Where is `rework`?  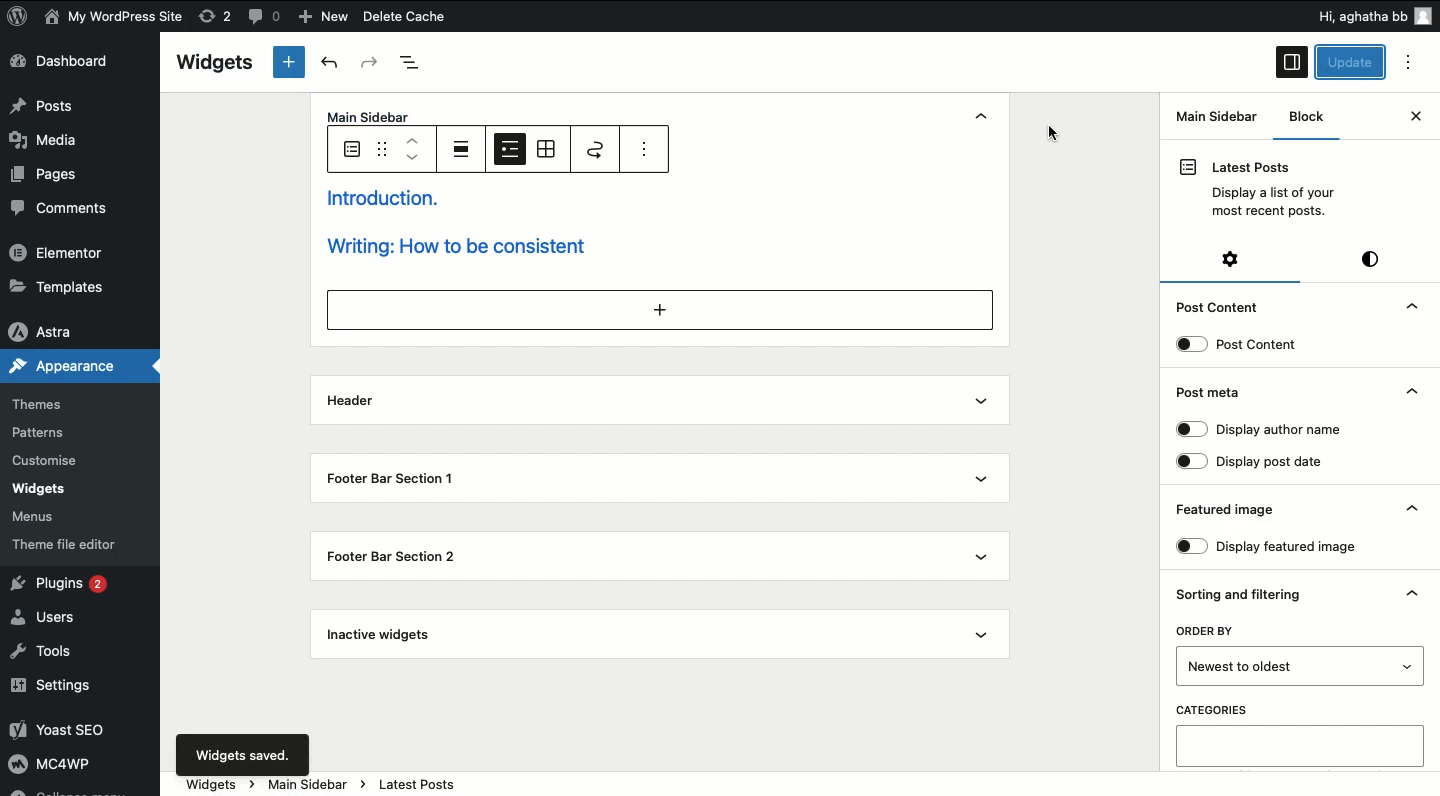
rework is located at coordinates (212, 15).